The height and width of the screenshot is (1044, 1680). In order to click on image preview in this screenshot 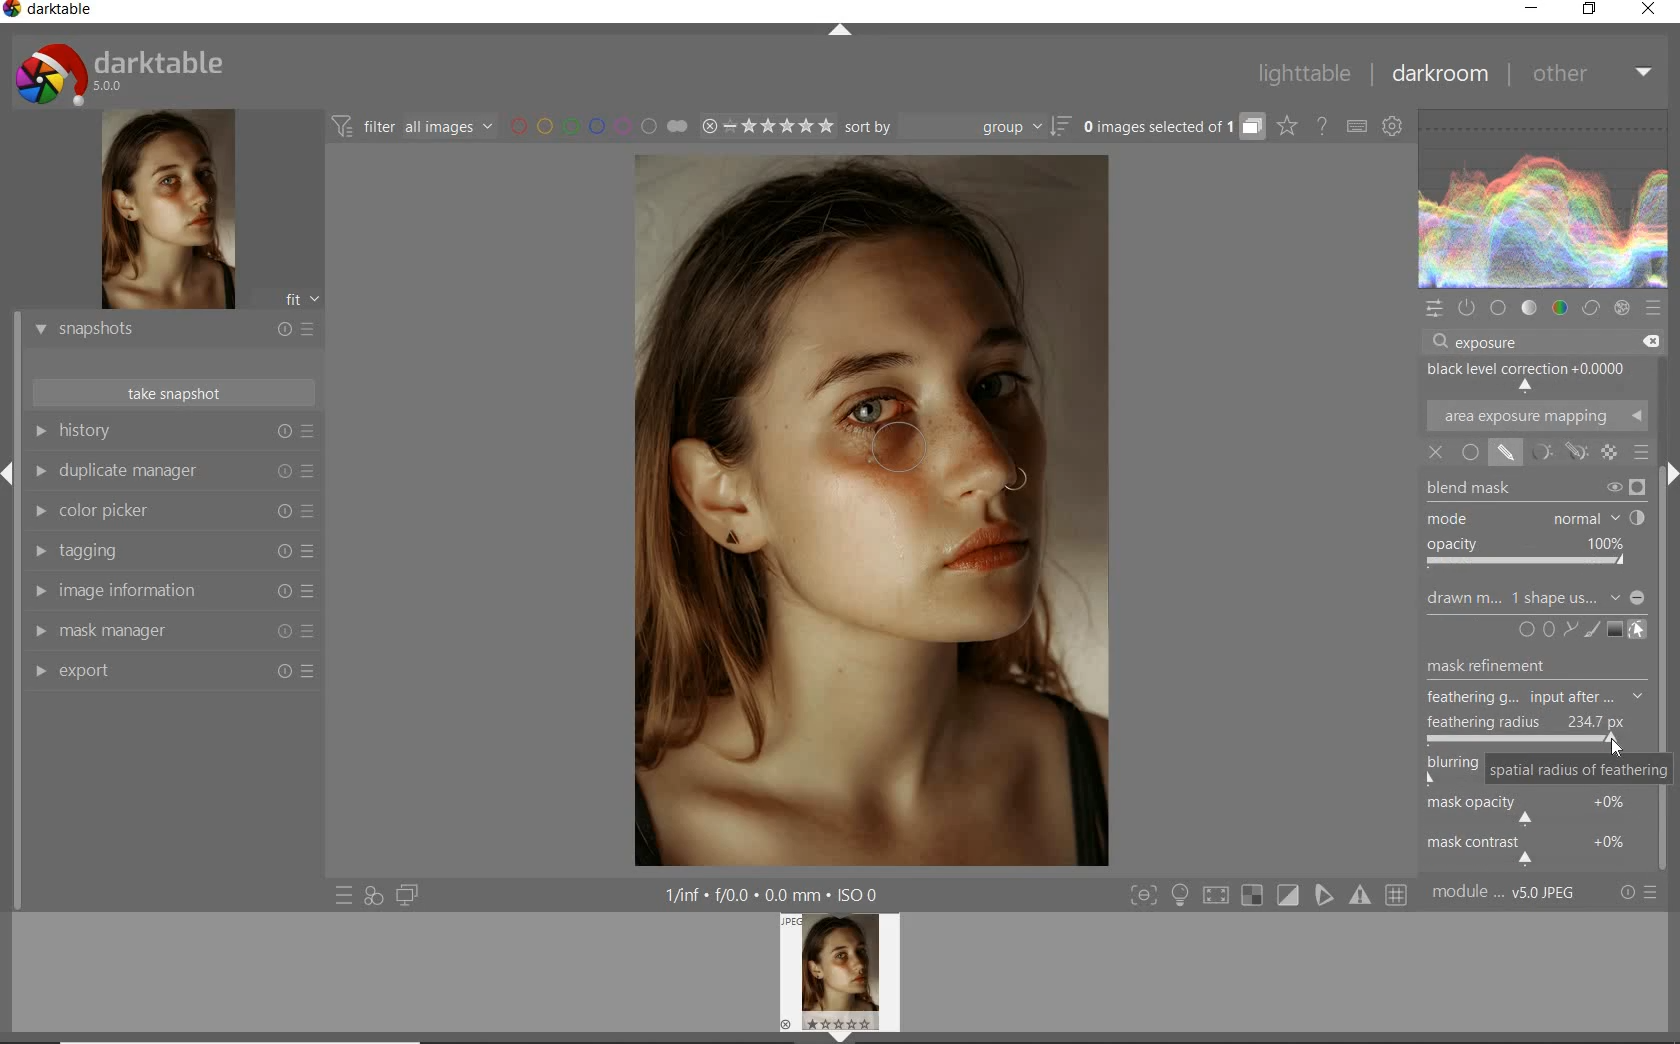, I will do `click(159, 211)`.